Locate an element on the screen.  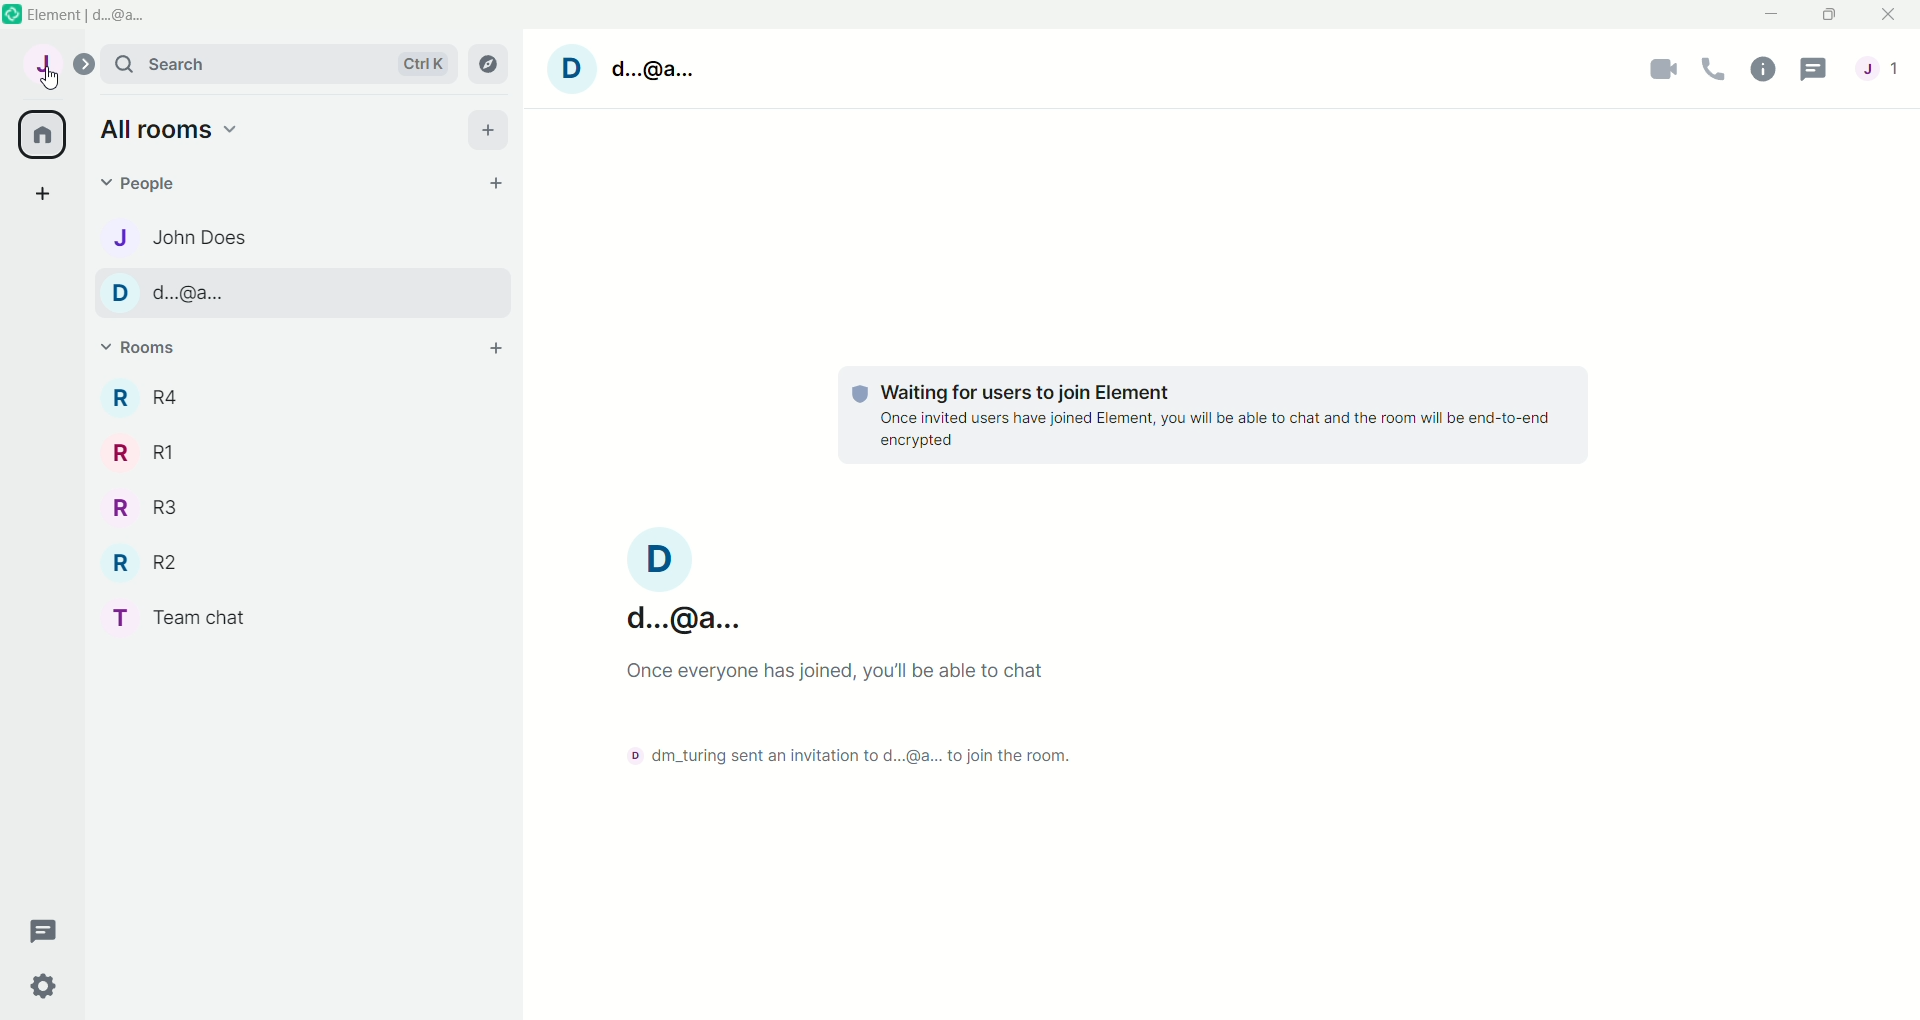
Element |@d.. is located at coordinates (94, 15).